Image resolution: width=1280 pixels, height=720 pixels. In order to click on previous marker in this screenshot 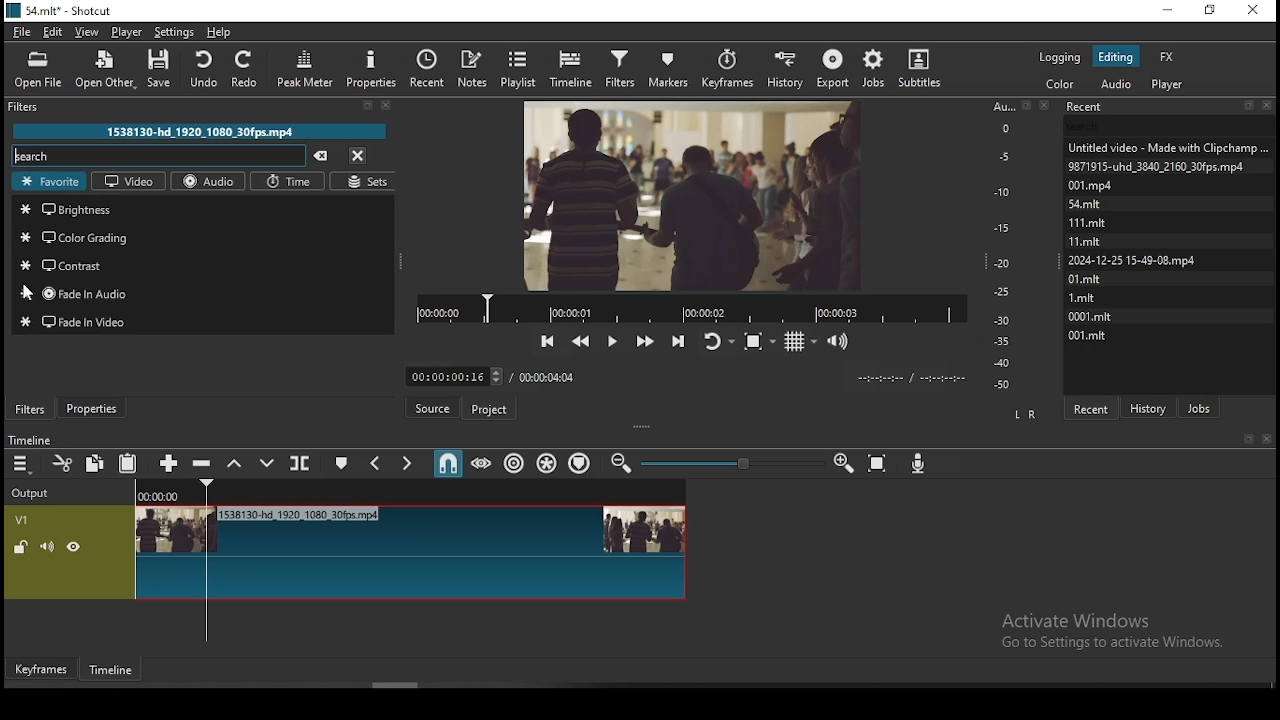, I will do `click(376, 463)`.